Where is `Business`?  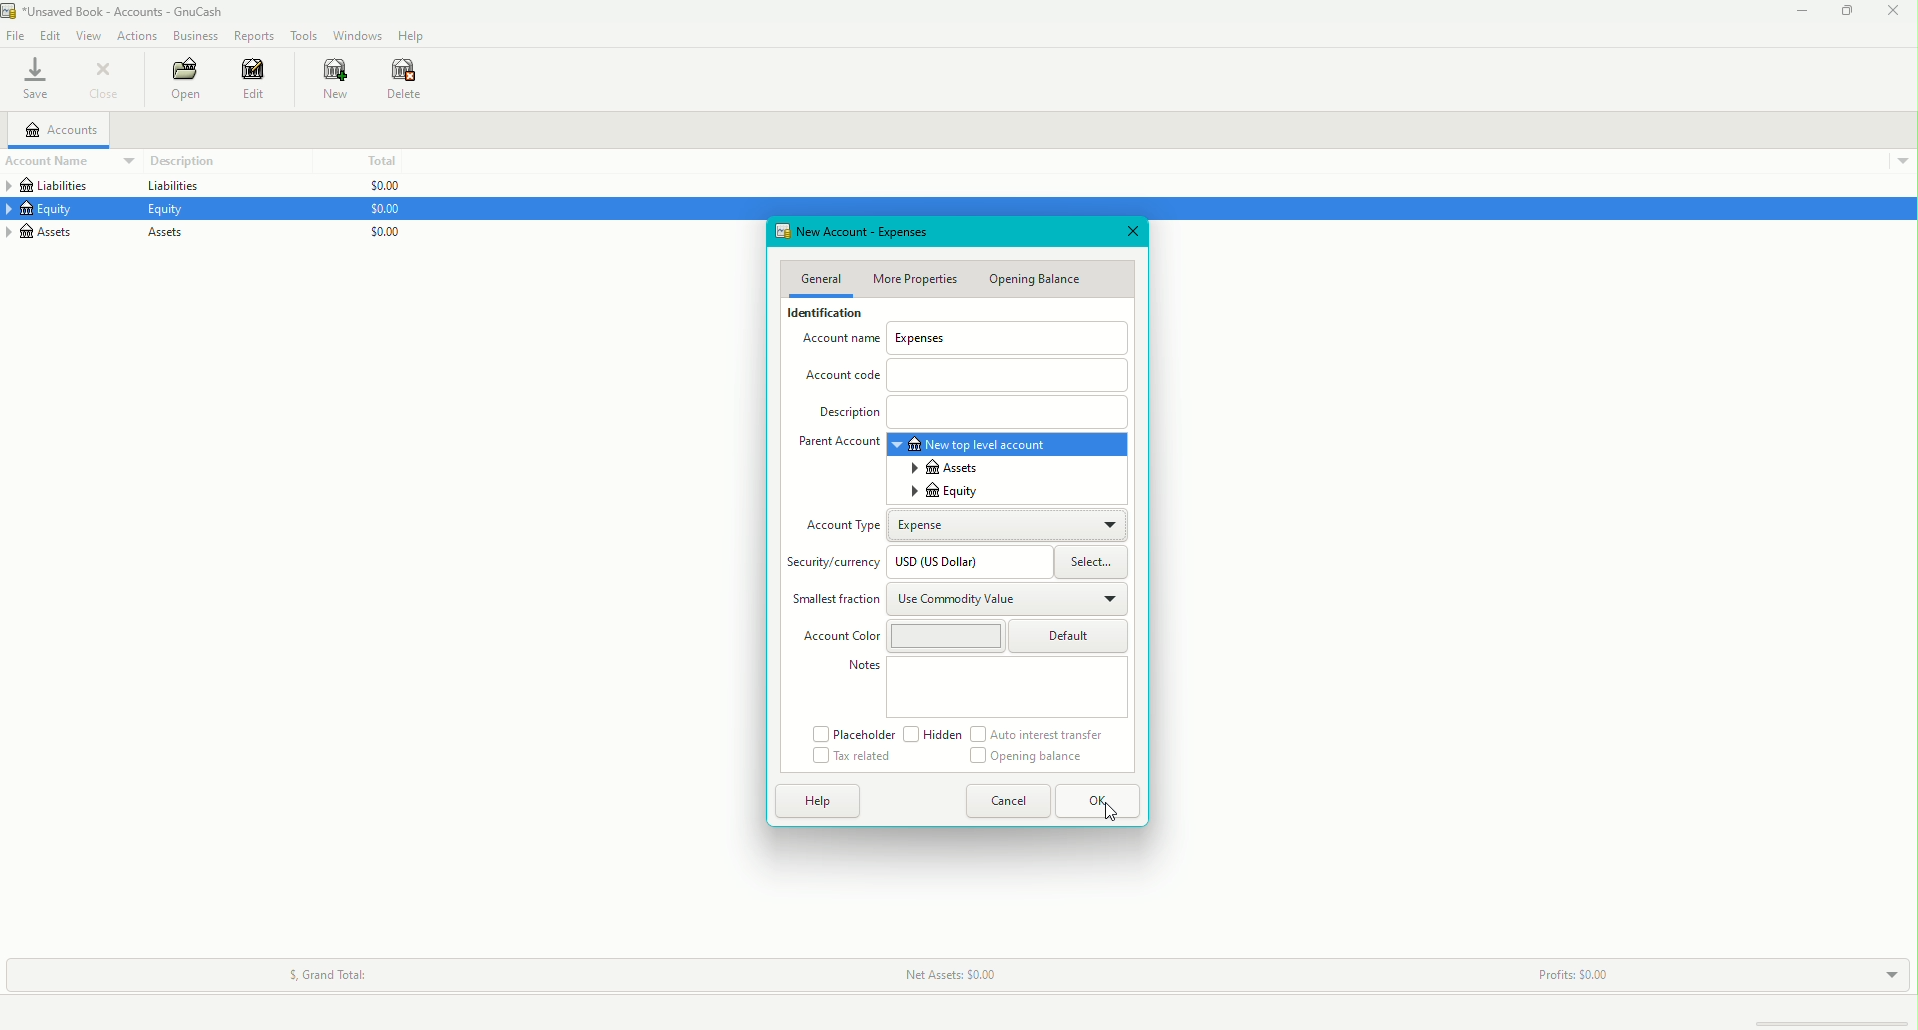
Business is located at coordinates (193, 33).